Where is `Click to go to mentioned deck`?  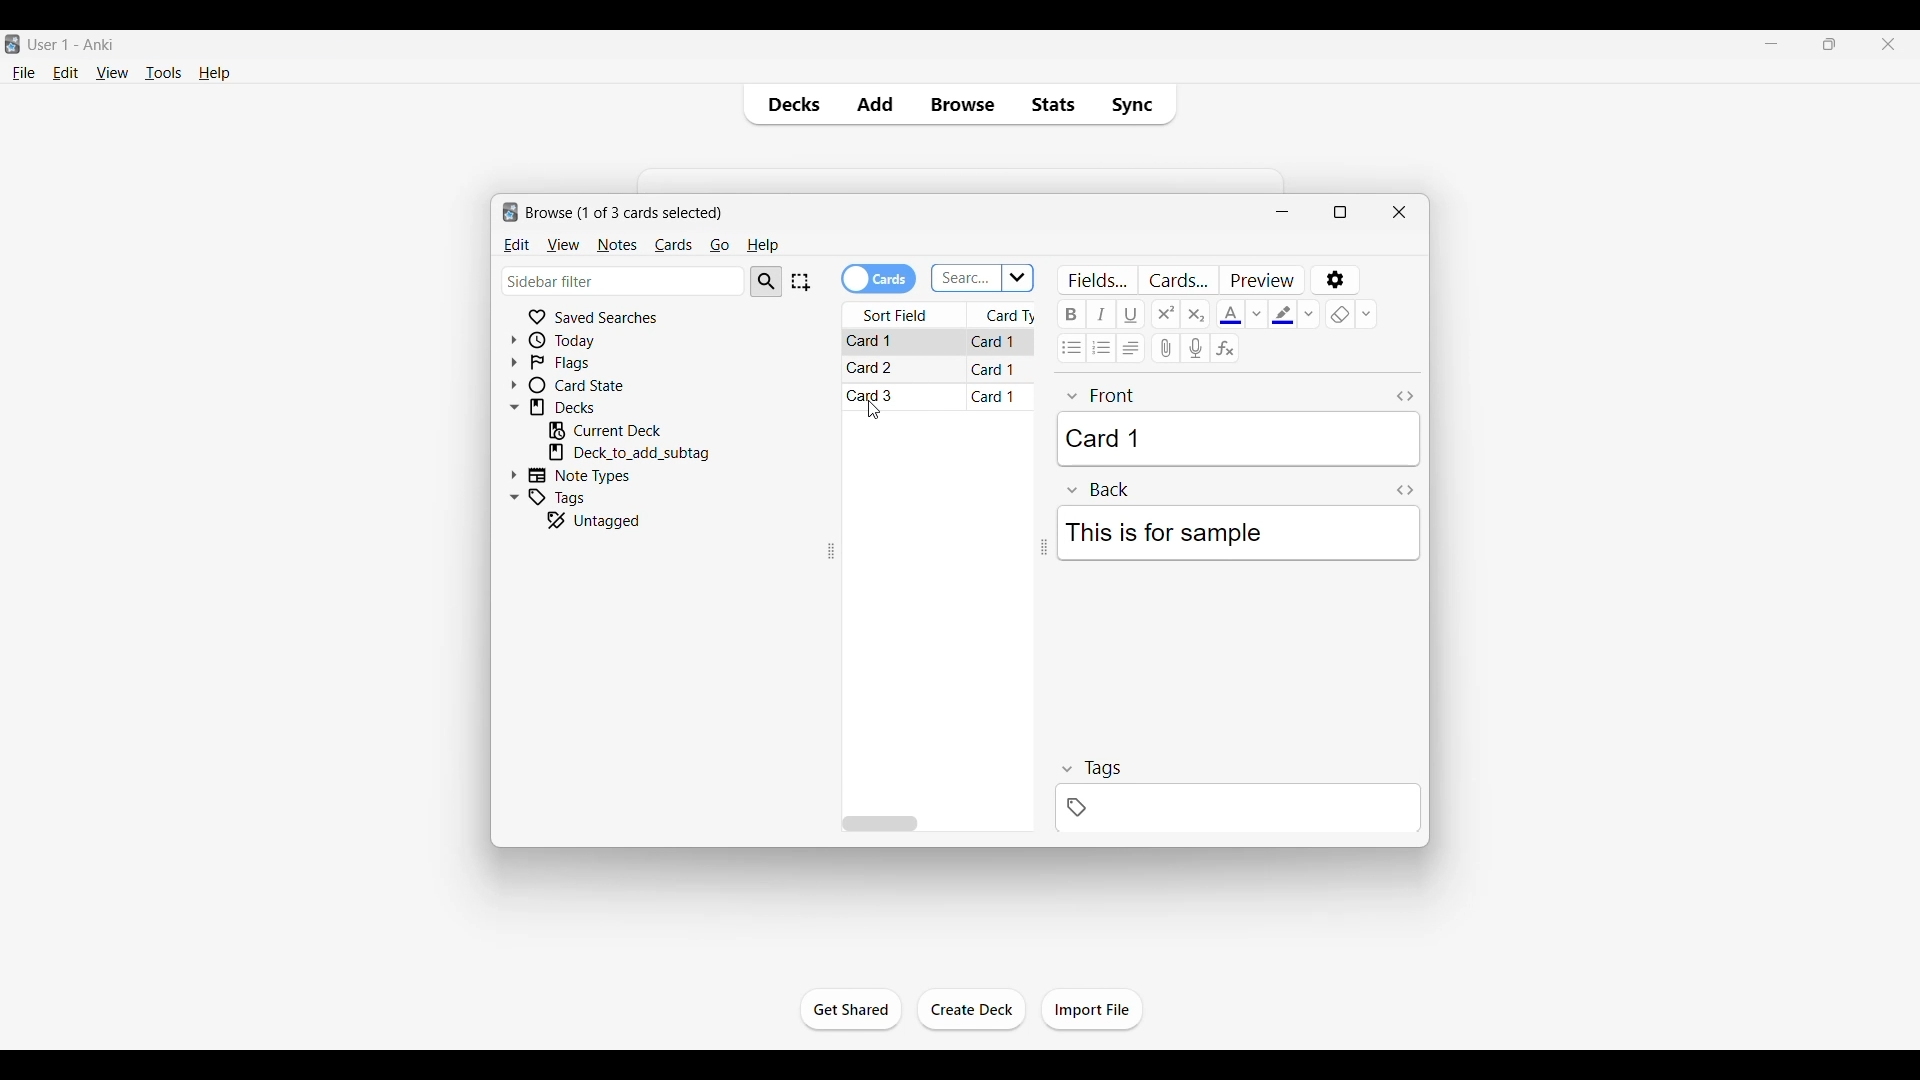 Click to go to mentioned deck is located at coordinates (628, 453).